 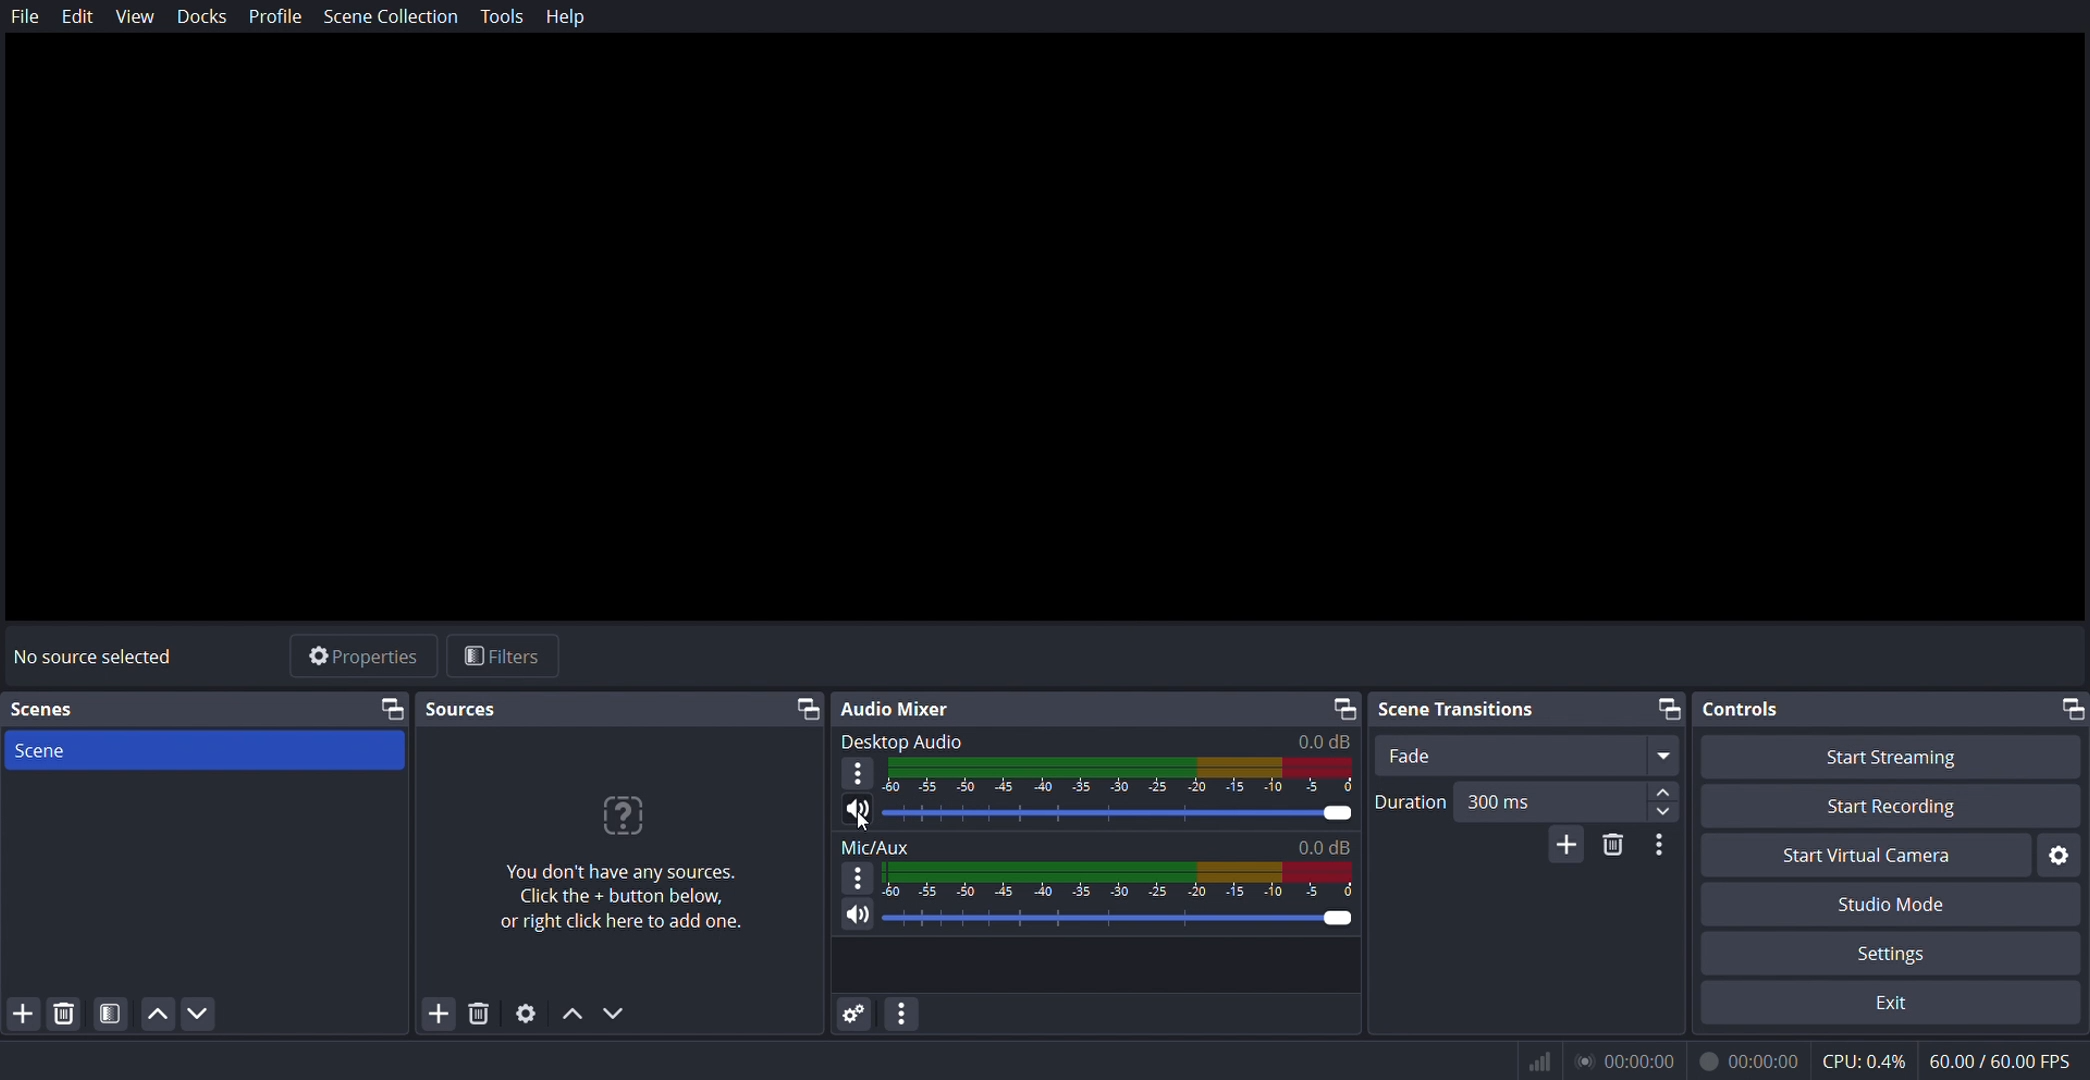 What do you see at coordinates (139, 17) in the screenshot?
I see `view` at bounding box center [139, 17].